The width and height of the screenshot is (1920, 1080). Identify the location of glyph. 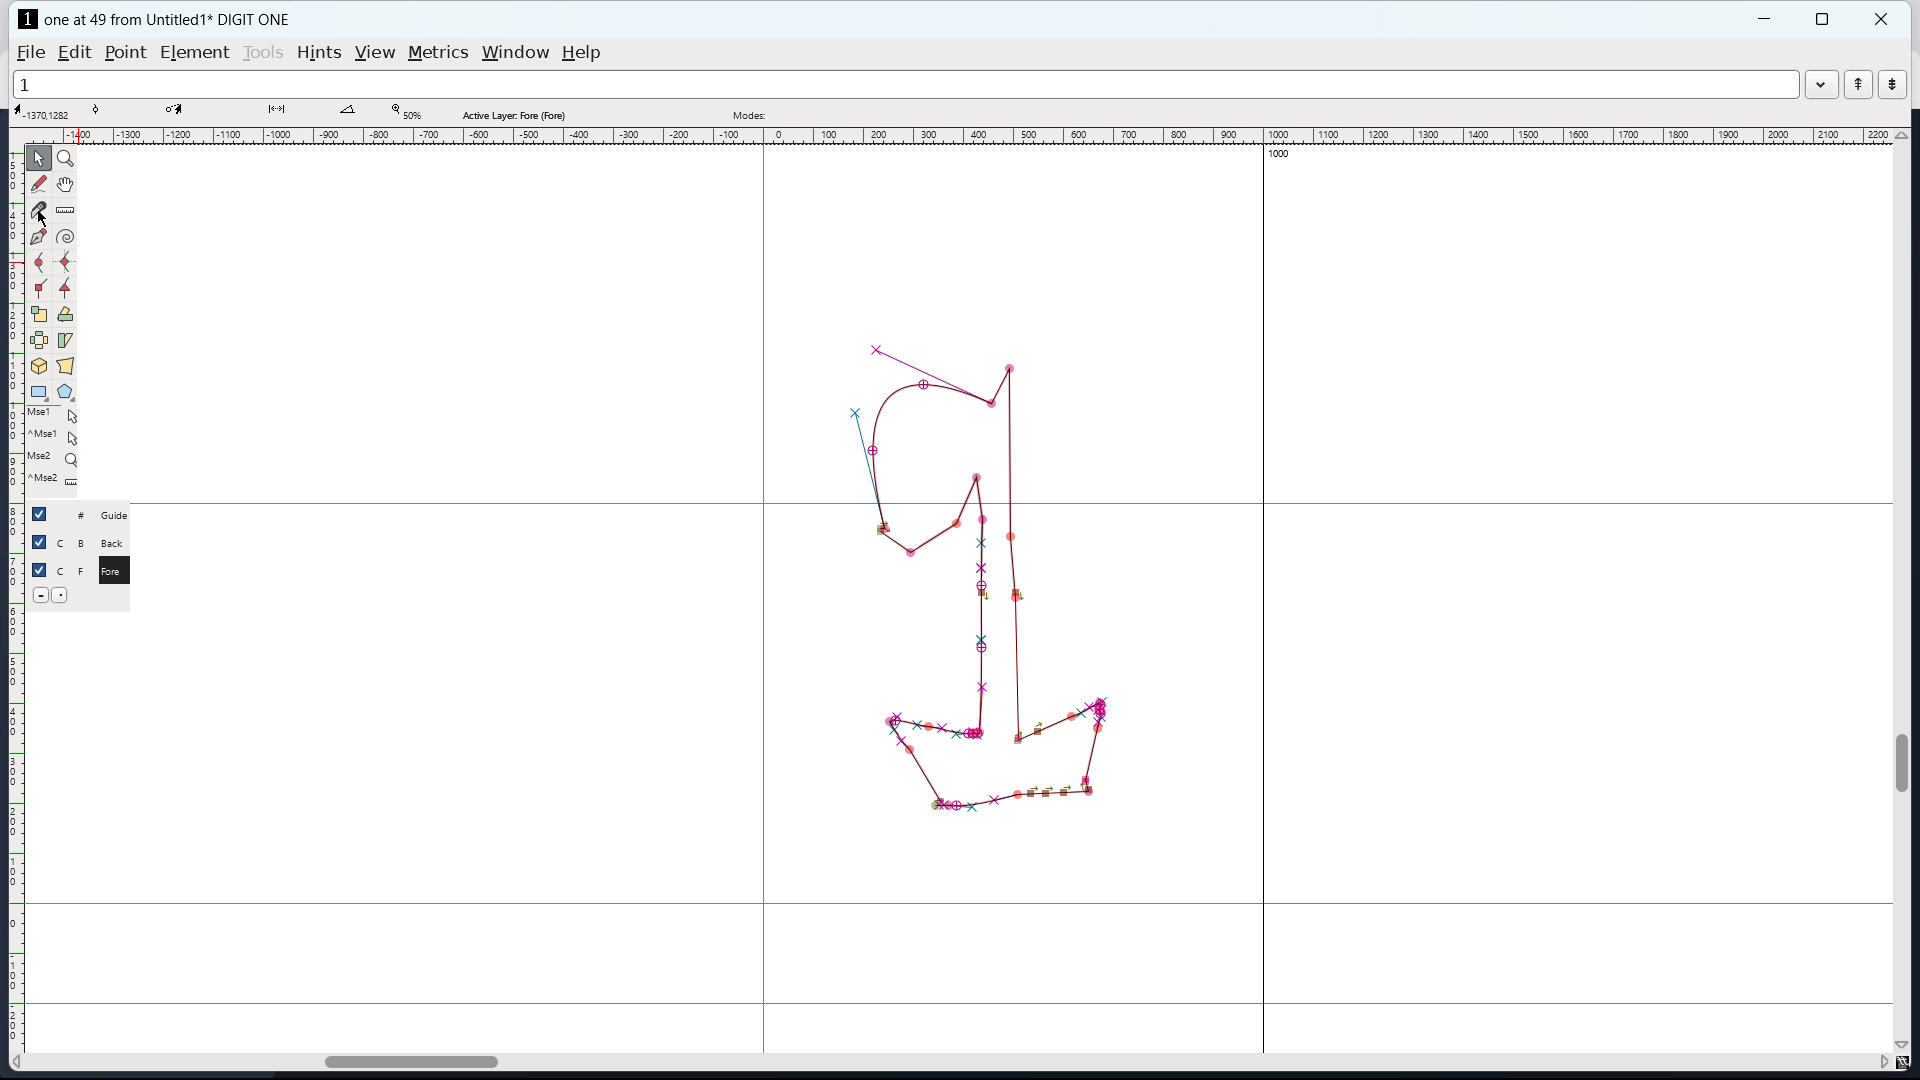
(982, 579).